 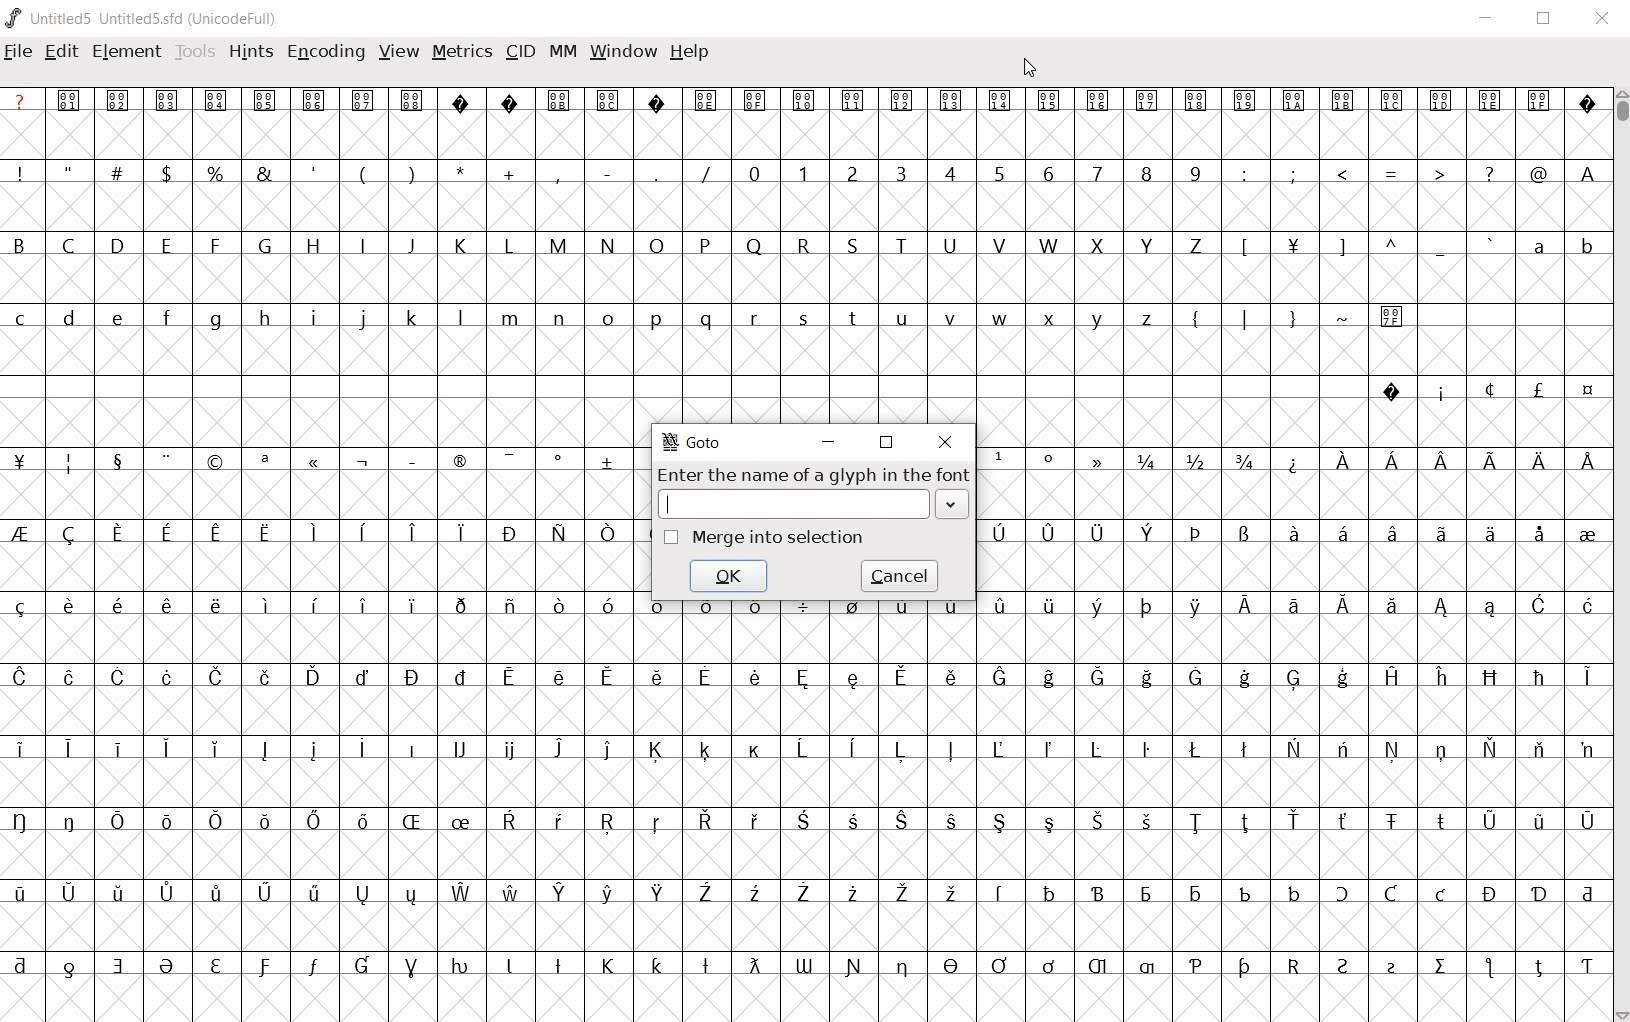 What do you see at coordinates (266, 318) in the screenshot?
I see `h` at bounding box center [266, 318].